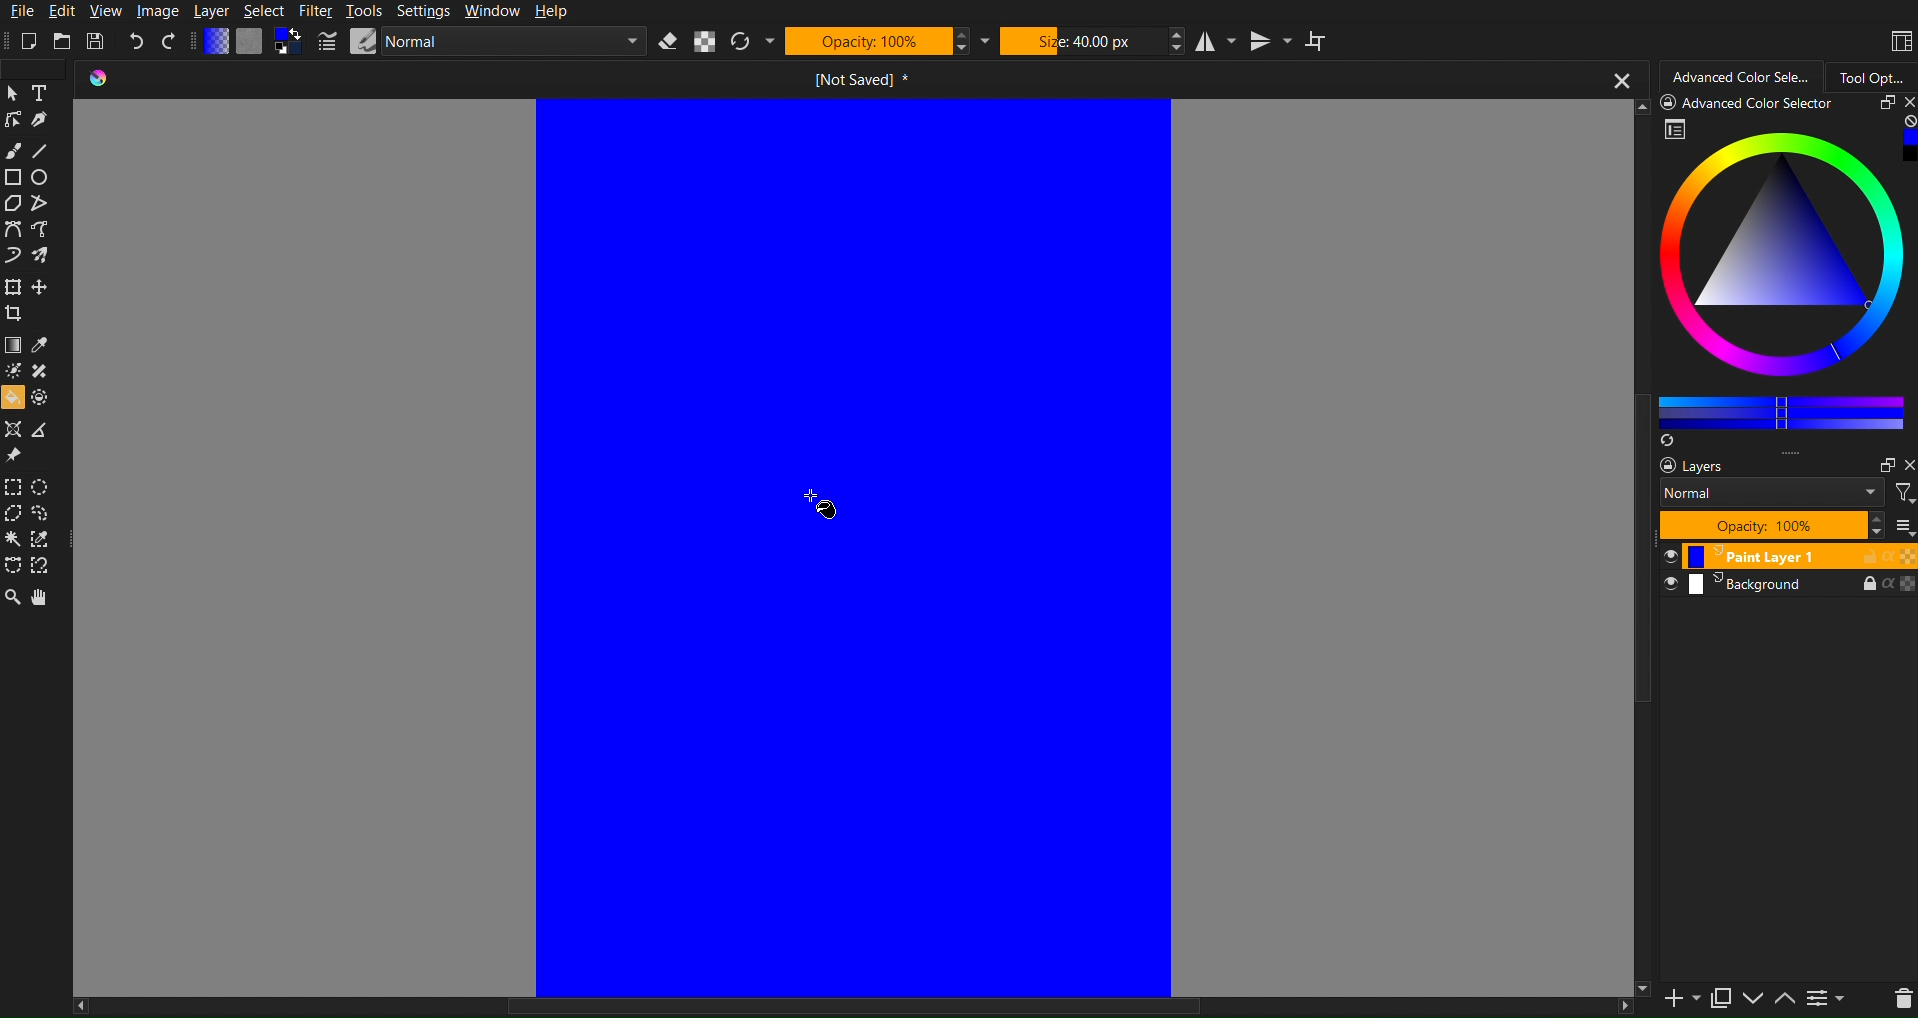 This screenshot has height=1018, width=1918. I want to click on Send Under, so click(1752, 996).